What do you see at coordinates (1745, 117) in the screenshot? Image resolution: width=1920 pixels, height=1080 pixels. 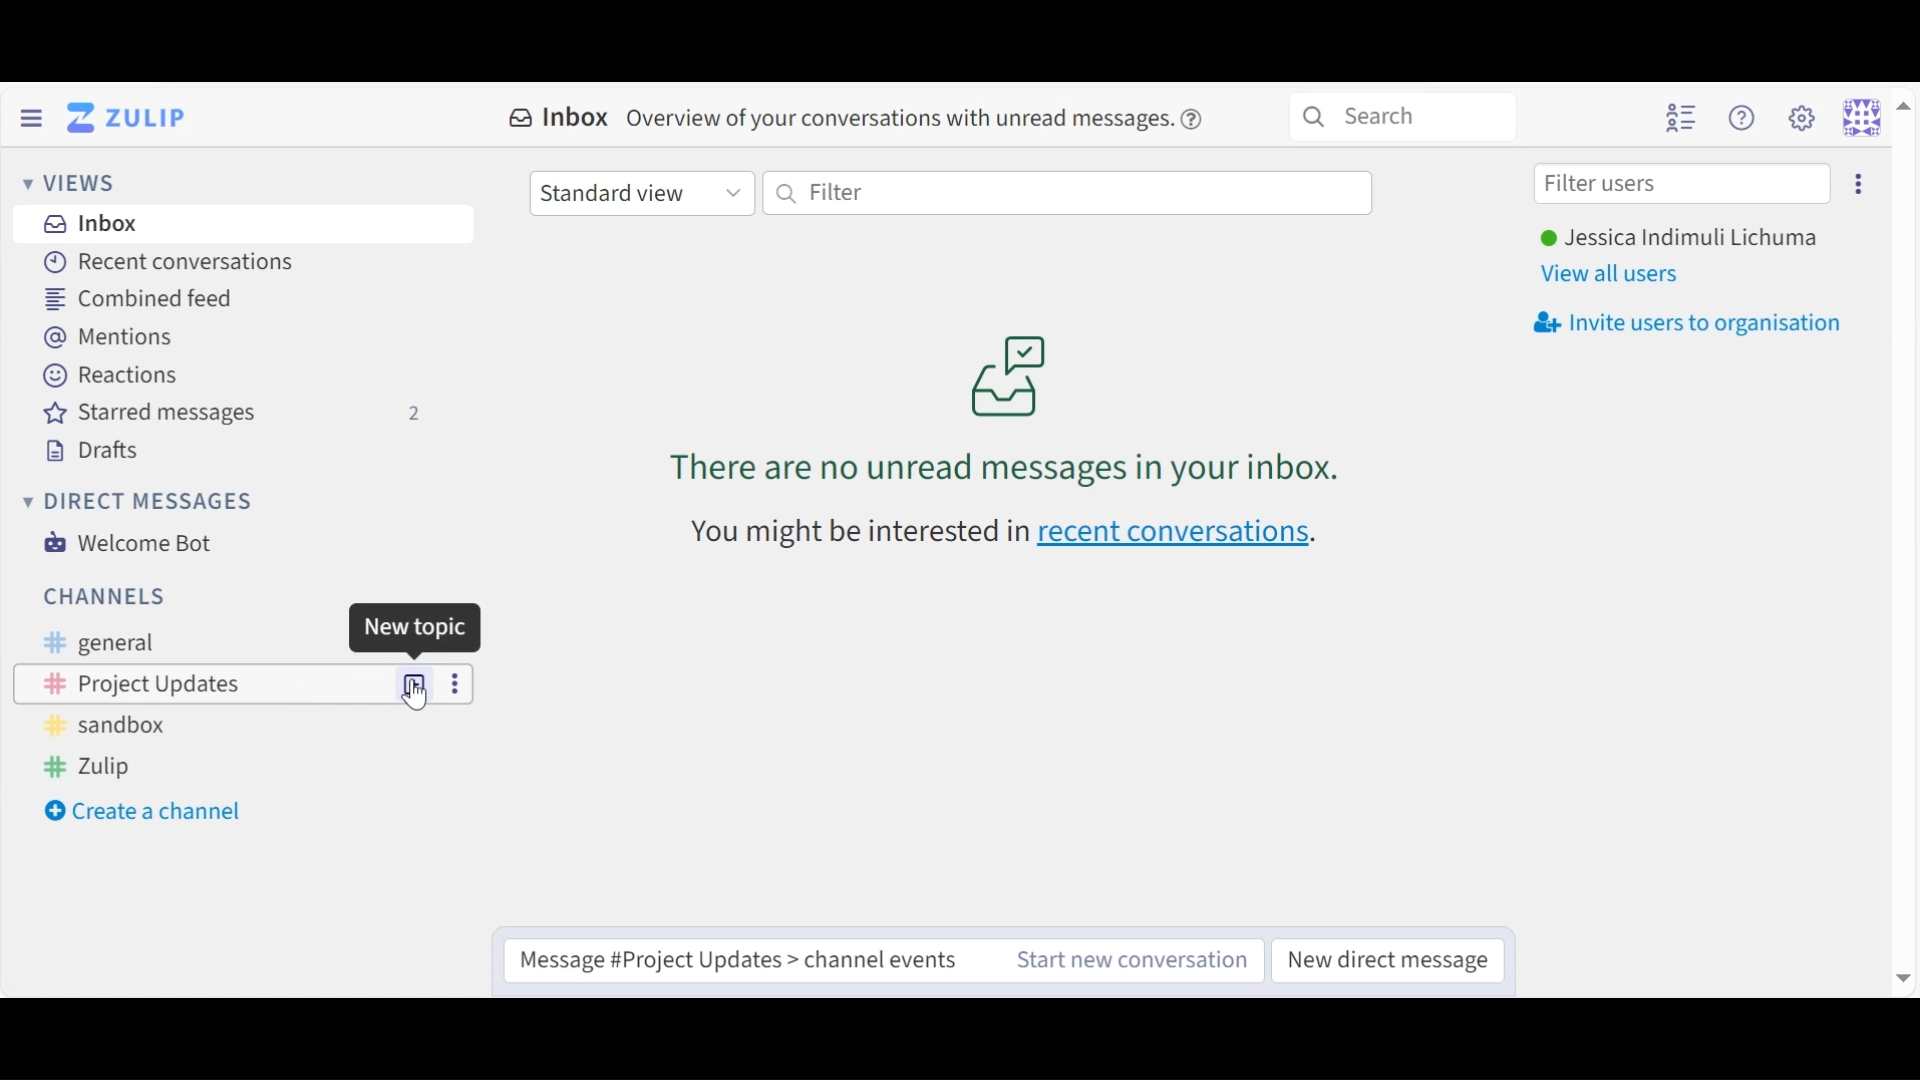 I see `Help menu` at bounding box center [1745, 117].